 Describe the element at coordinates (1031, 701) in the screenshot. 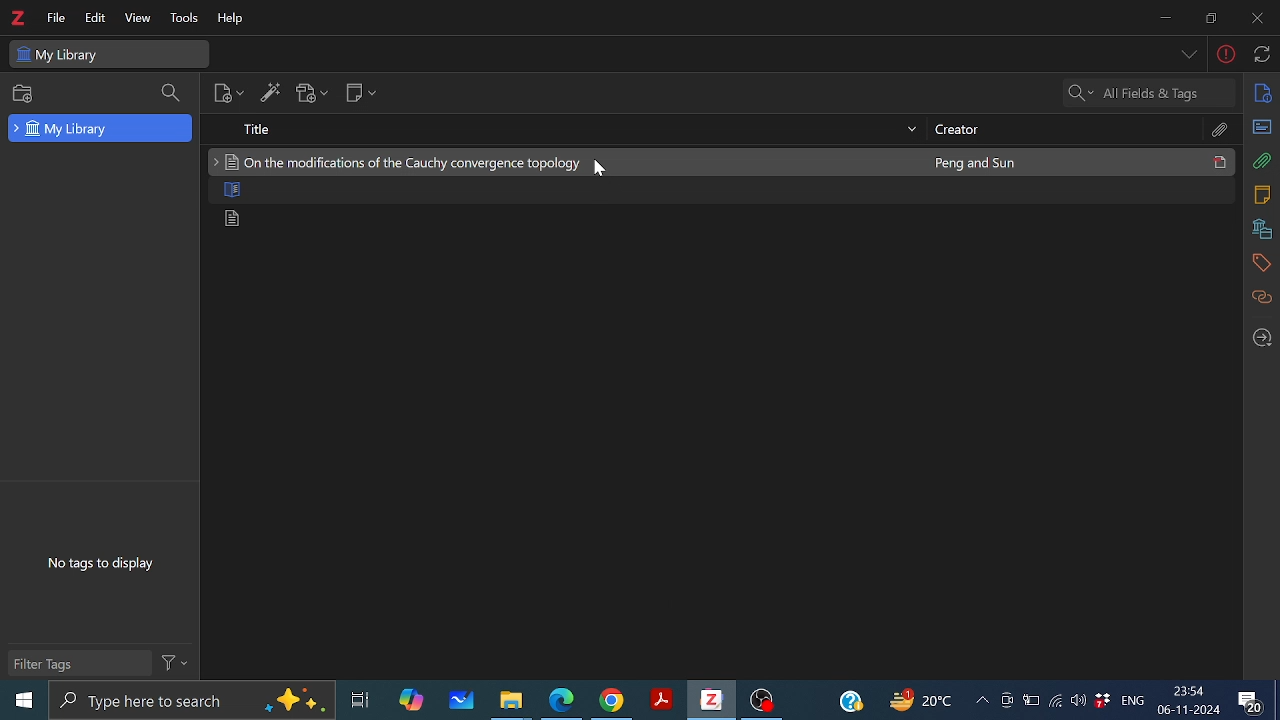

I see `Batttery` at that location.